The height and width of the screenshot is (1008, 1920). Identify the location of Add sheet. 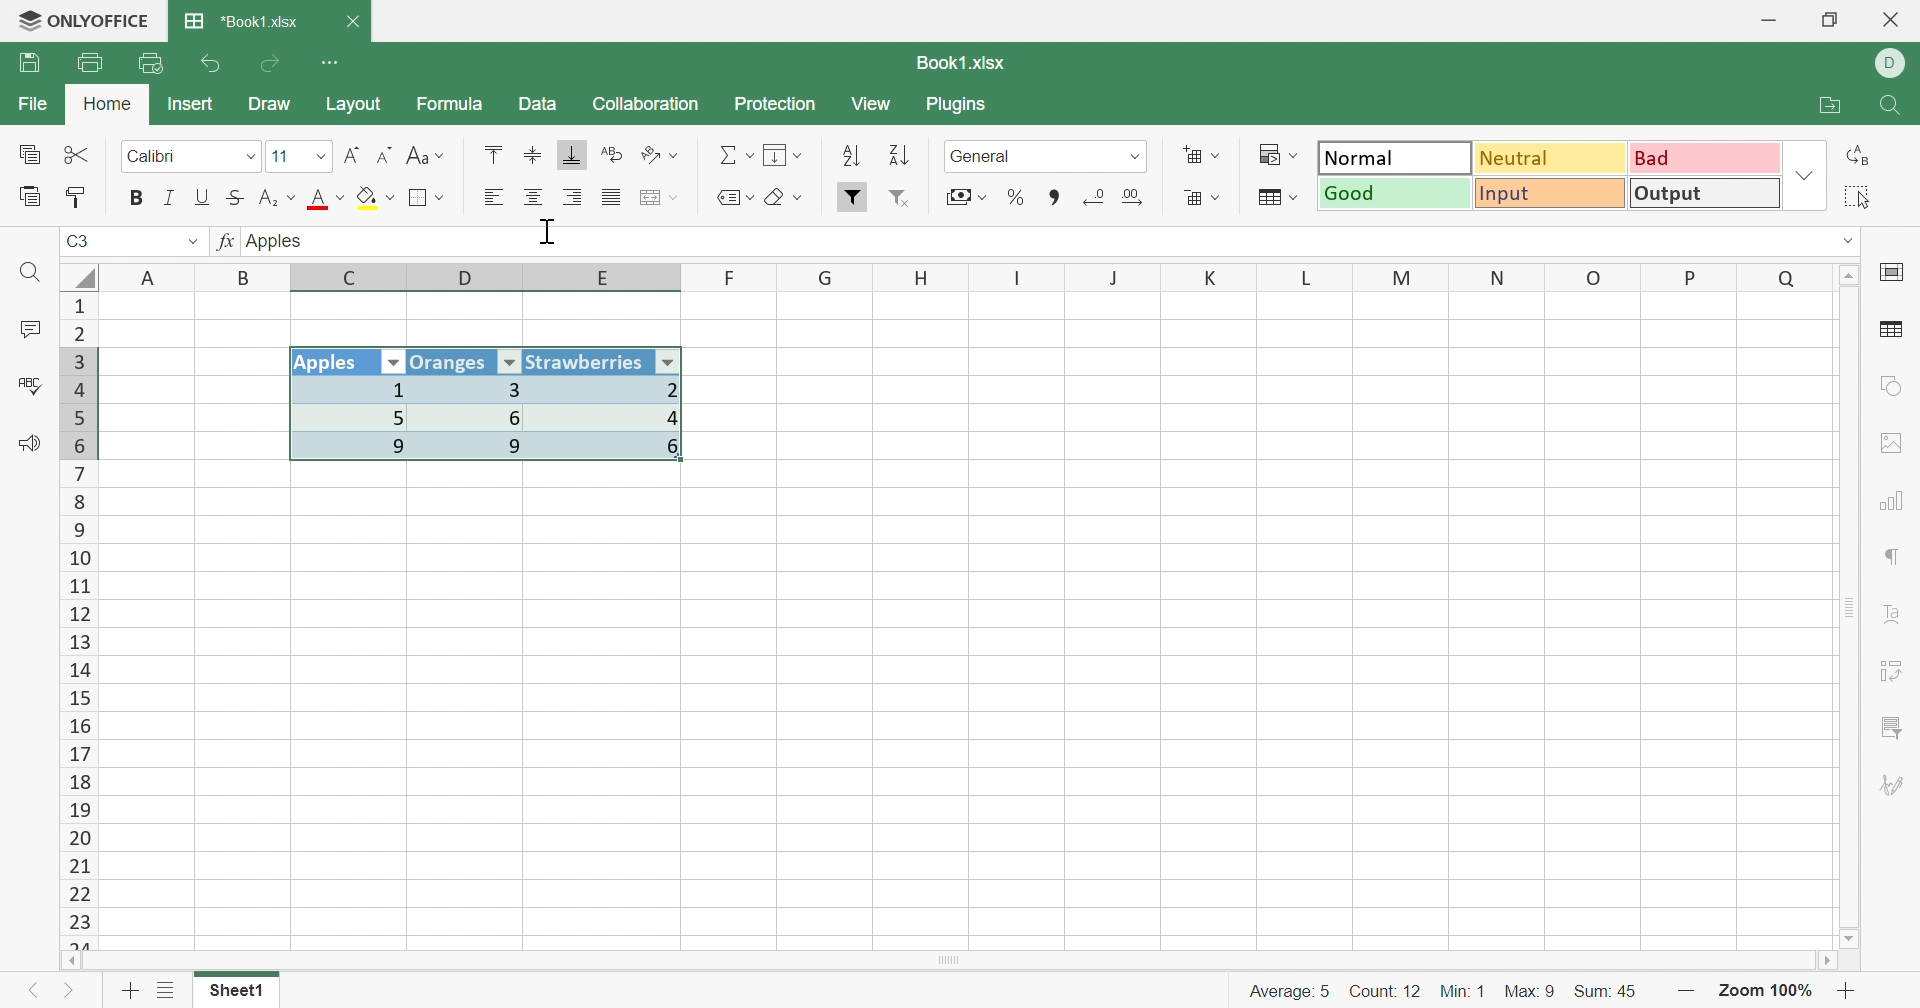
(130, 990).